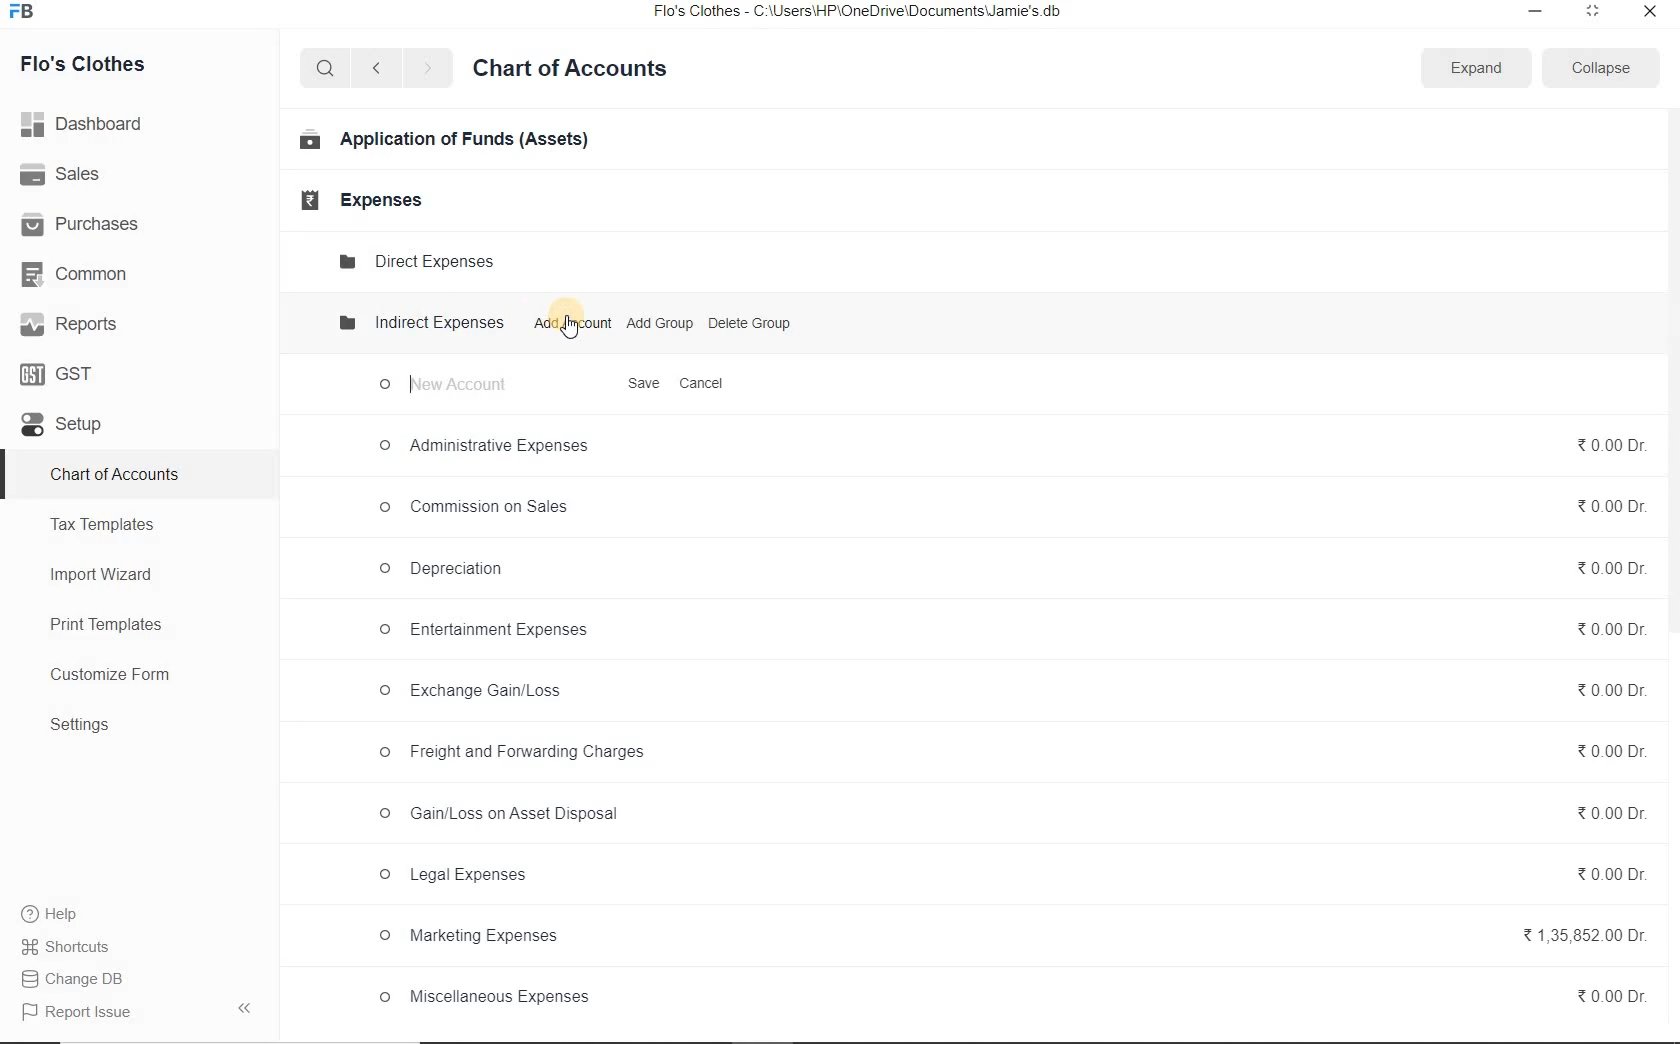 The width and height of the screenshot is (1680, 1044). Describe the element at coordinates (83, 947) in the screenshot. I see `Shortcuts` at that location.